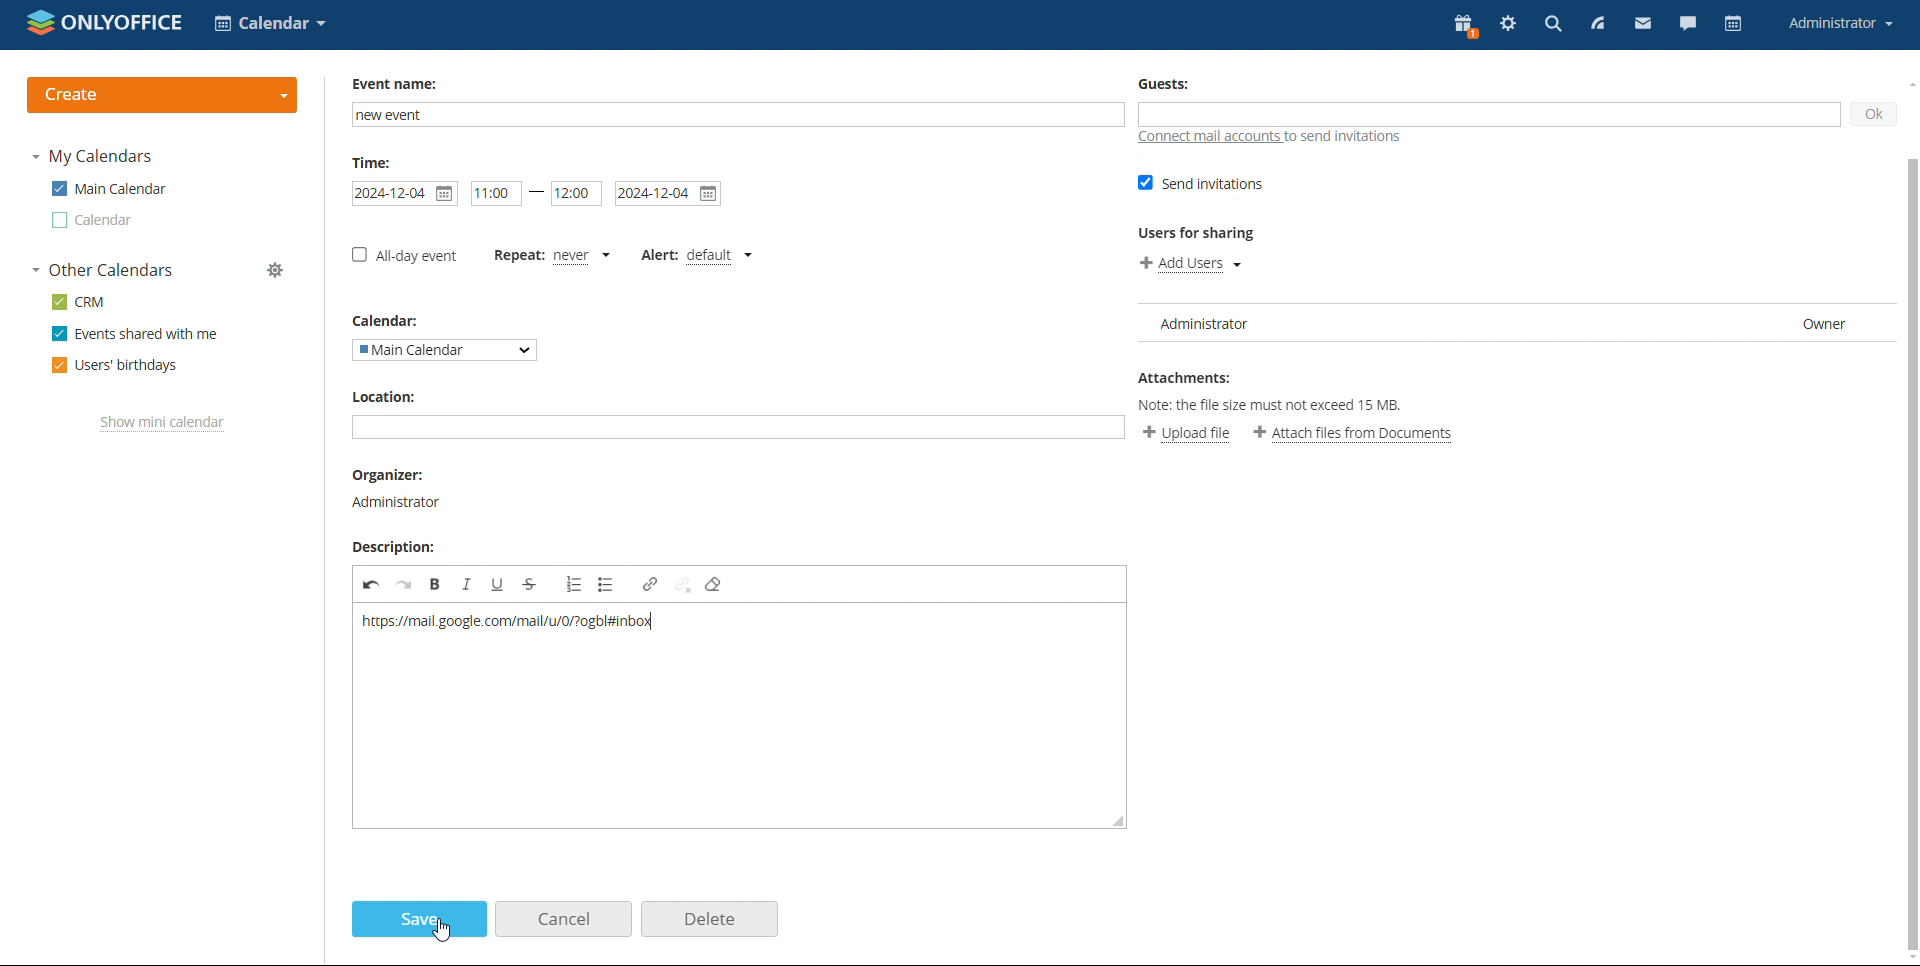 The width and height of the screenshot is (1920, 966). I want to click on add guests, so click(1487, 113).